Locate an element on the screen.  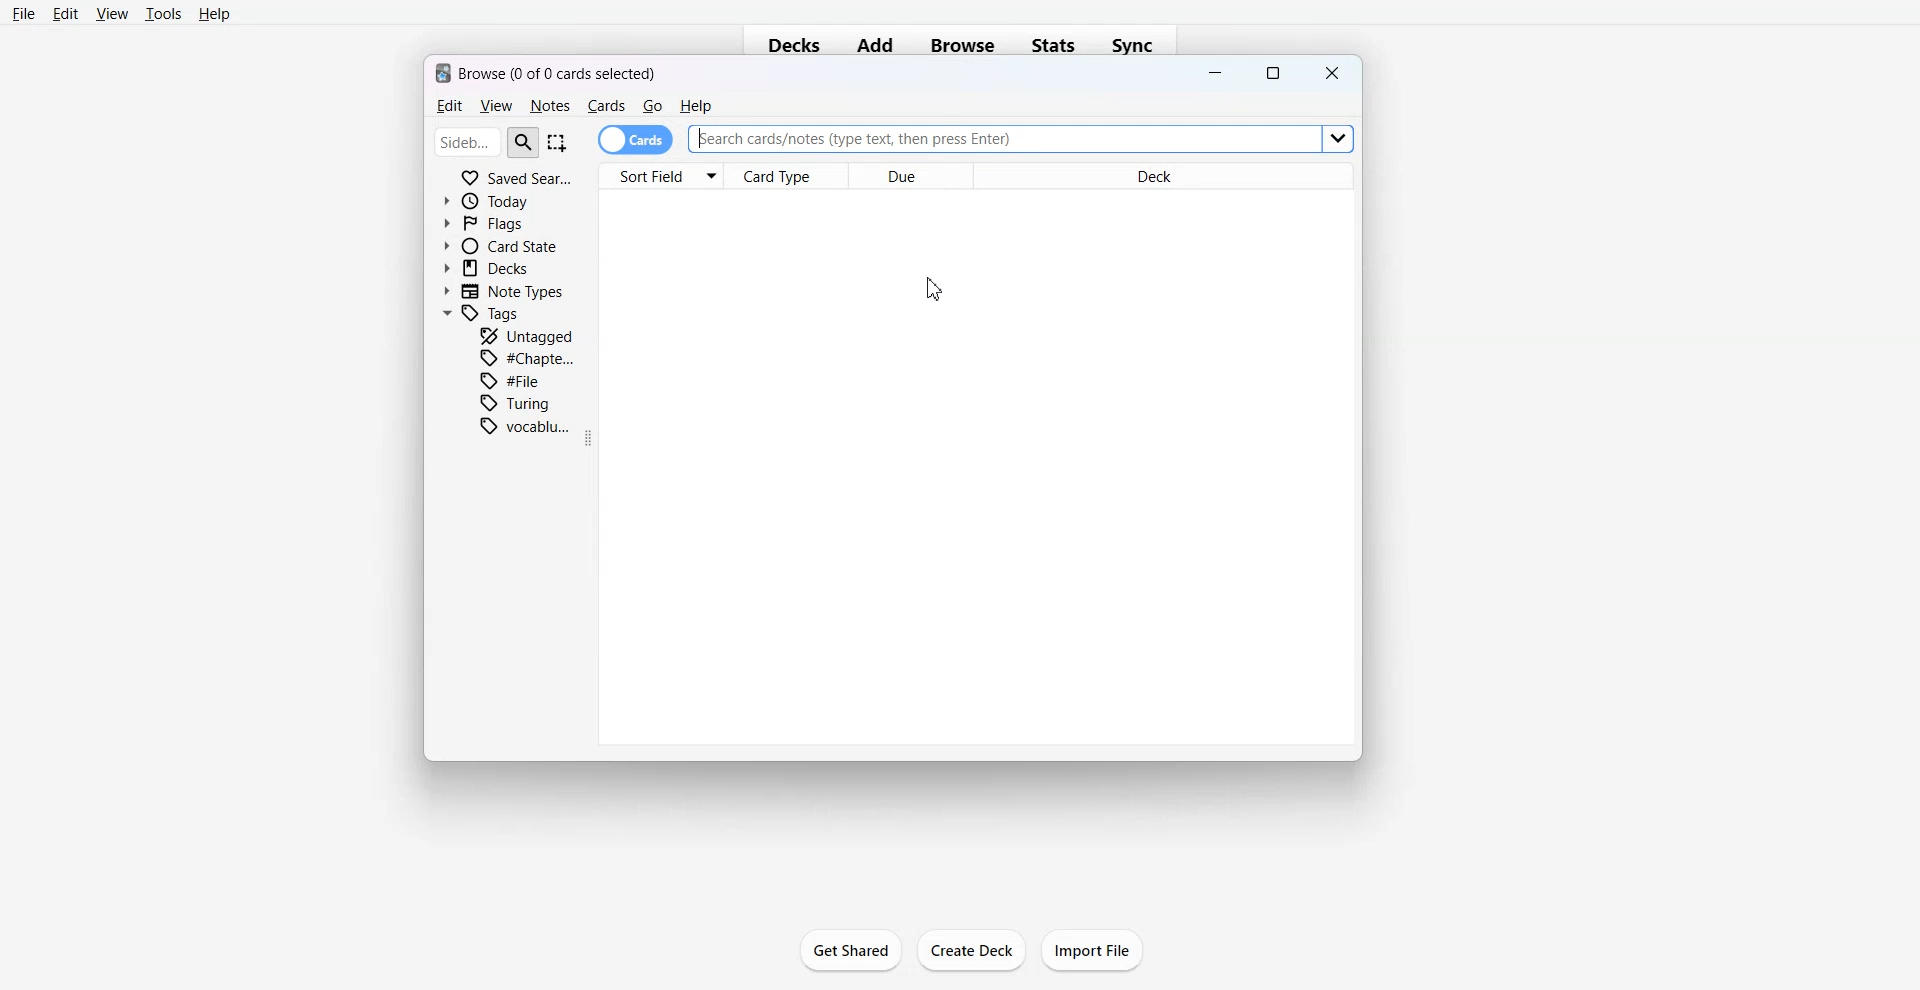
Browse is located at coordinates (962, 45).